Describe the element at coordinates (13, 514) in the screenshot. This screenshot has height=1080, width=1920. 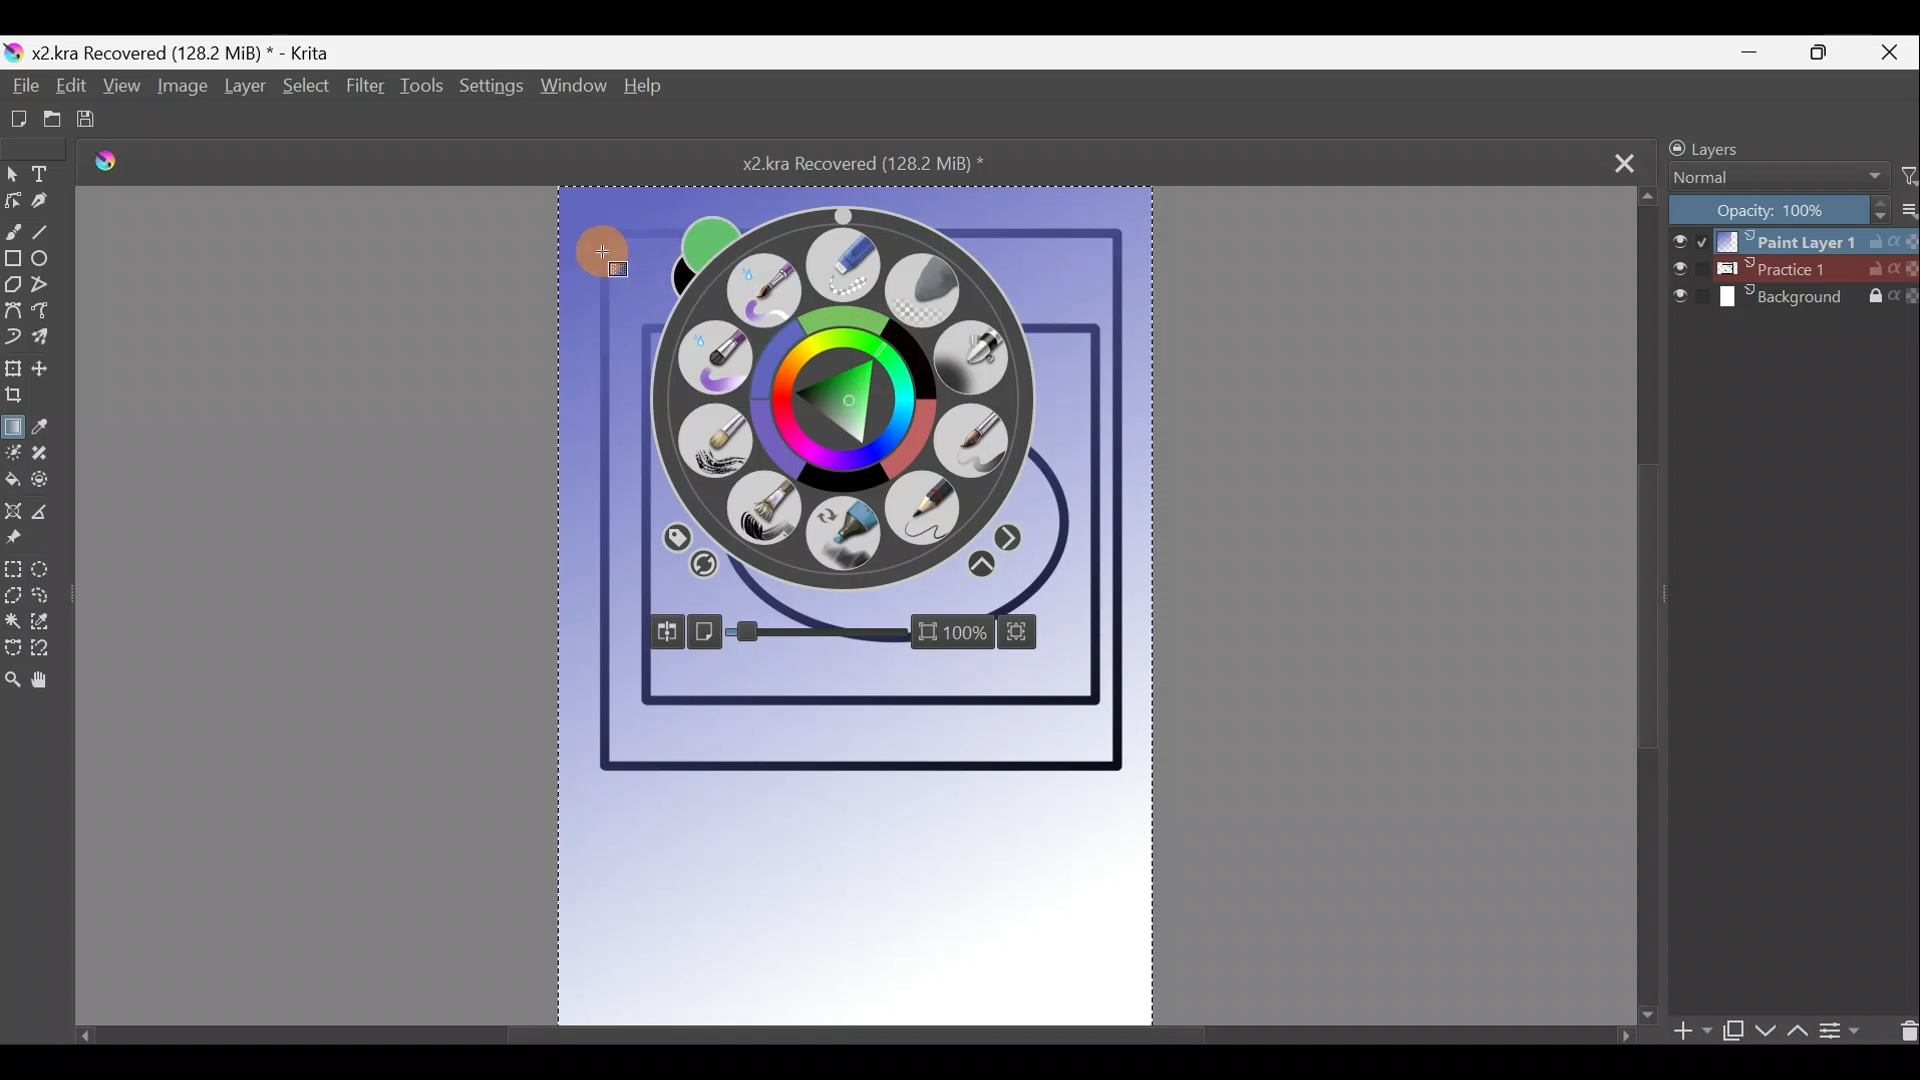
I see `Assistant tool` at that location.